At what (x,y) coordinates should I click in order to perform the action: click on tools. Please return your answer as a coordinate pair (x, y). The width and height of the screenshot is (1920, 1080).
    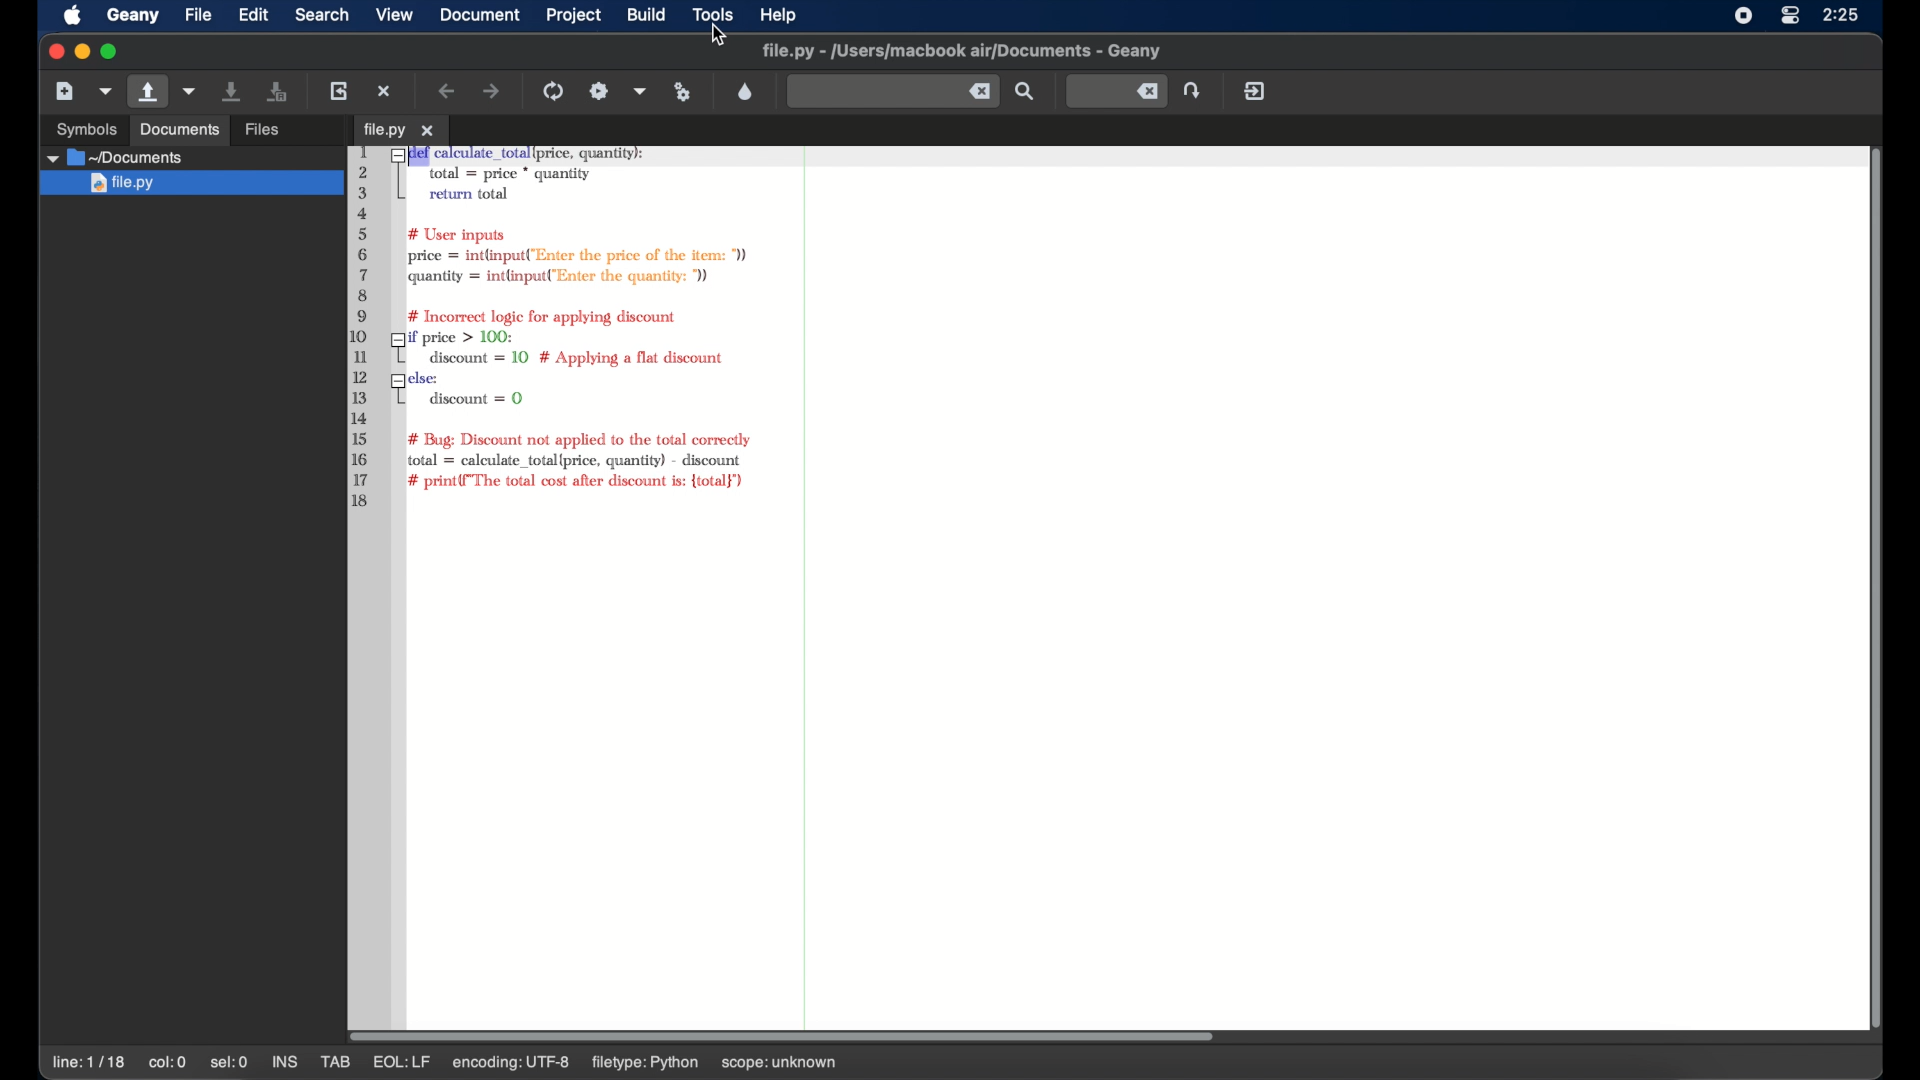
    Looking at the image, I should click on (713, 14).